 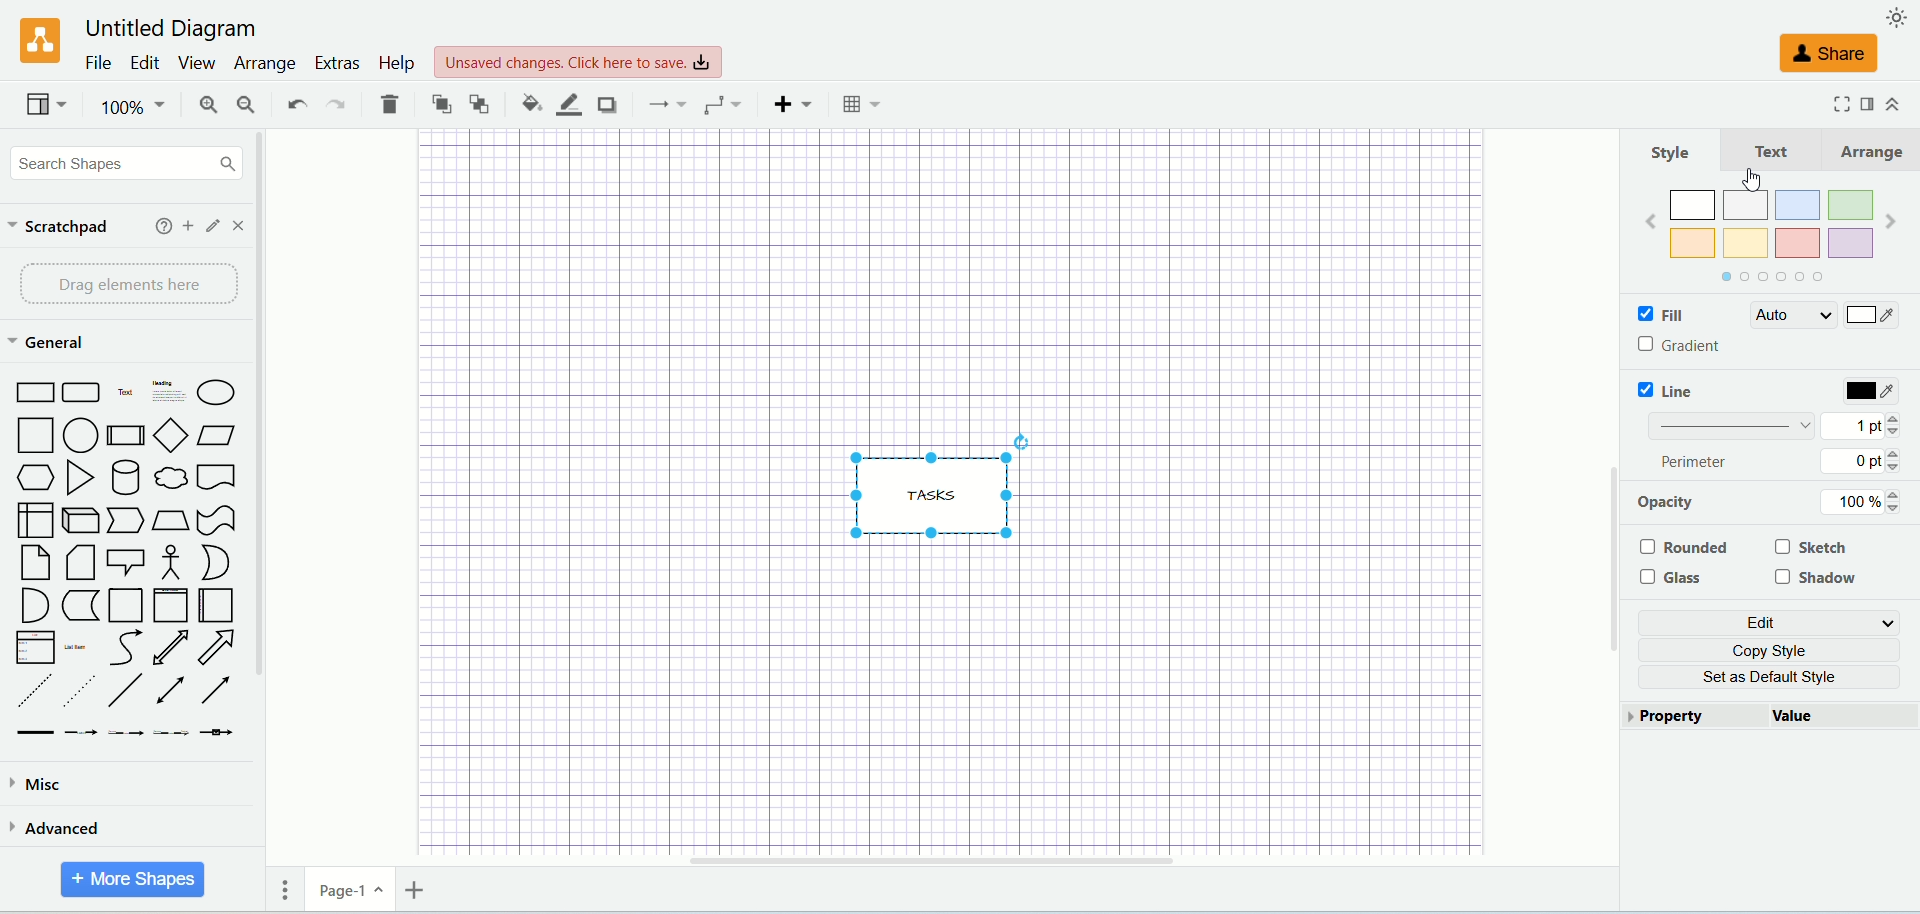 What do you see at coordinates (1700, 503) in the screenshot?
I see `opacity` at bounding box center [1700, 503].